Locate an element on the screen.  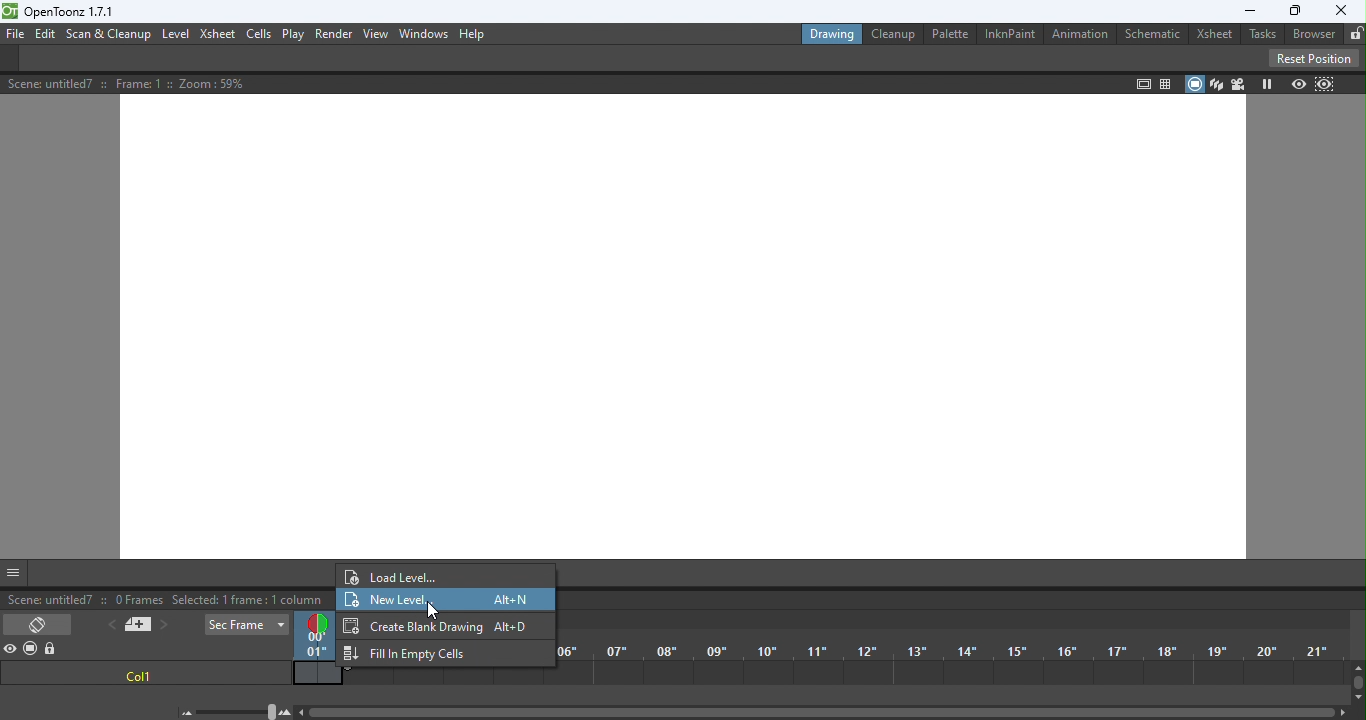
logo is located at coordinates (11, 12).